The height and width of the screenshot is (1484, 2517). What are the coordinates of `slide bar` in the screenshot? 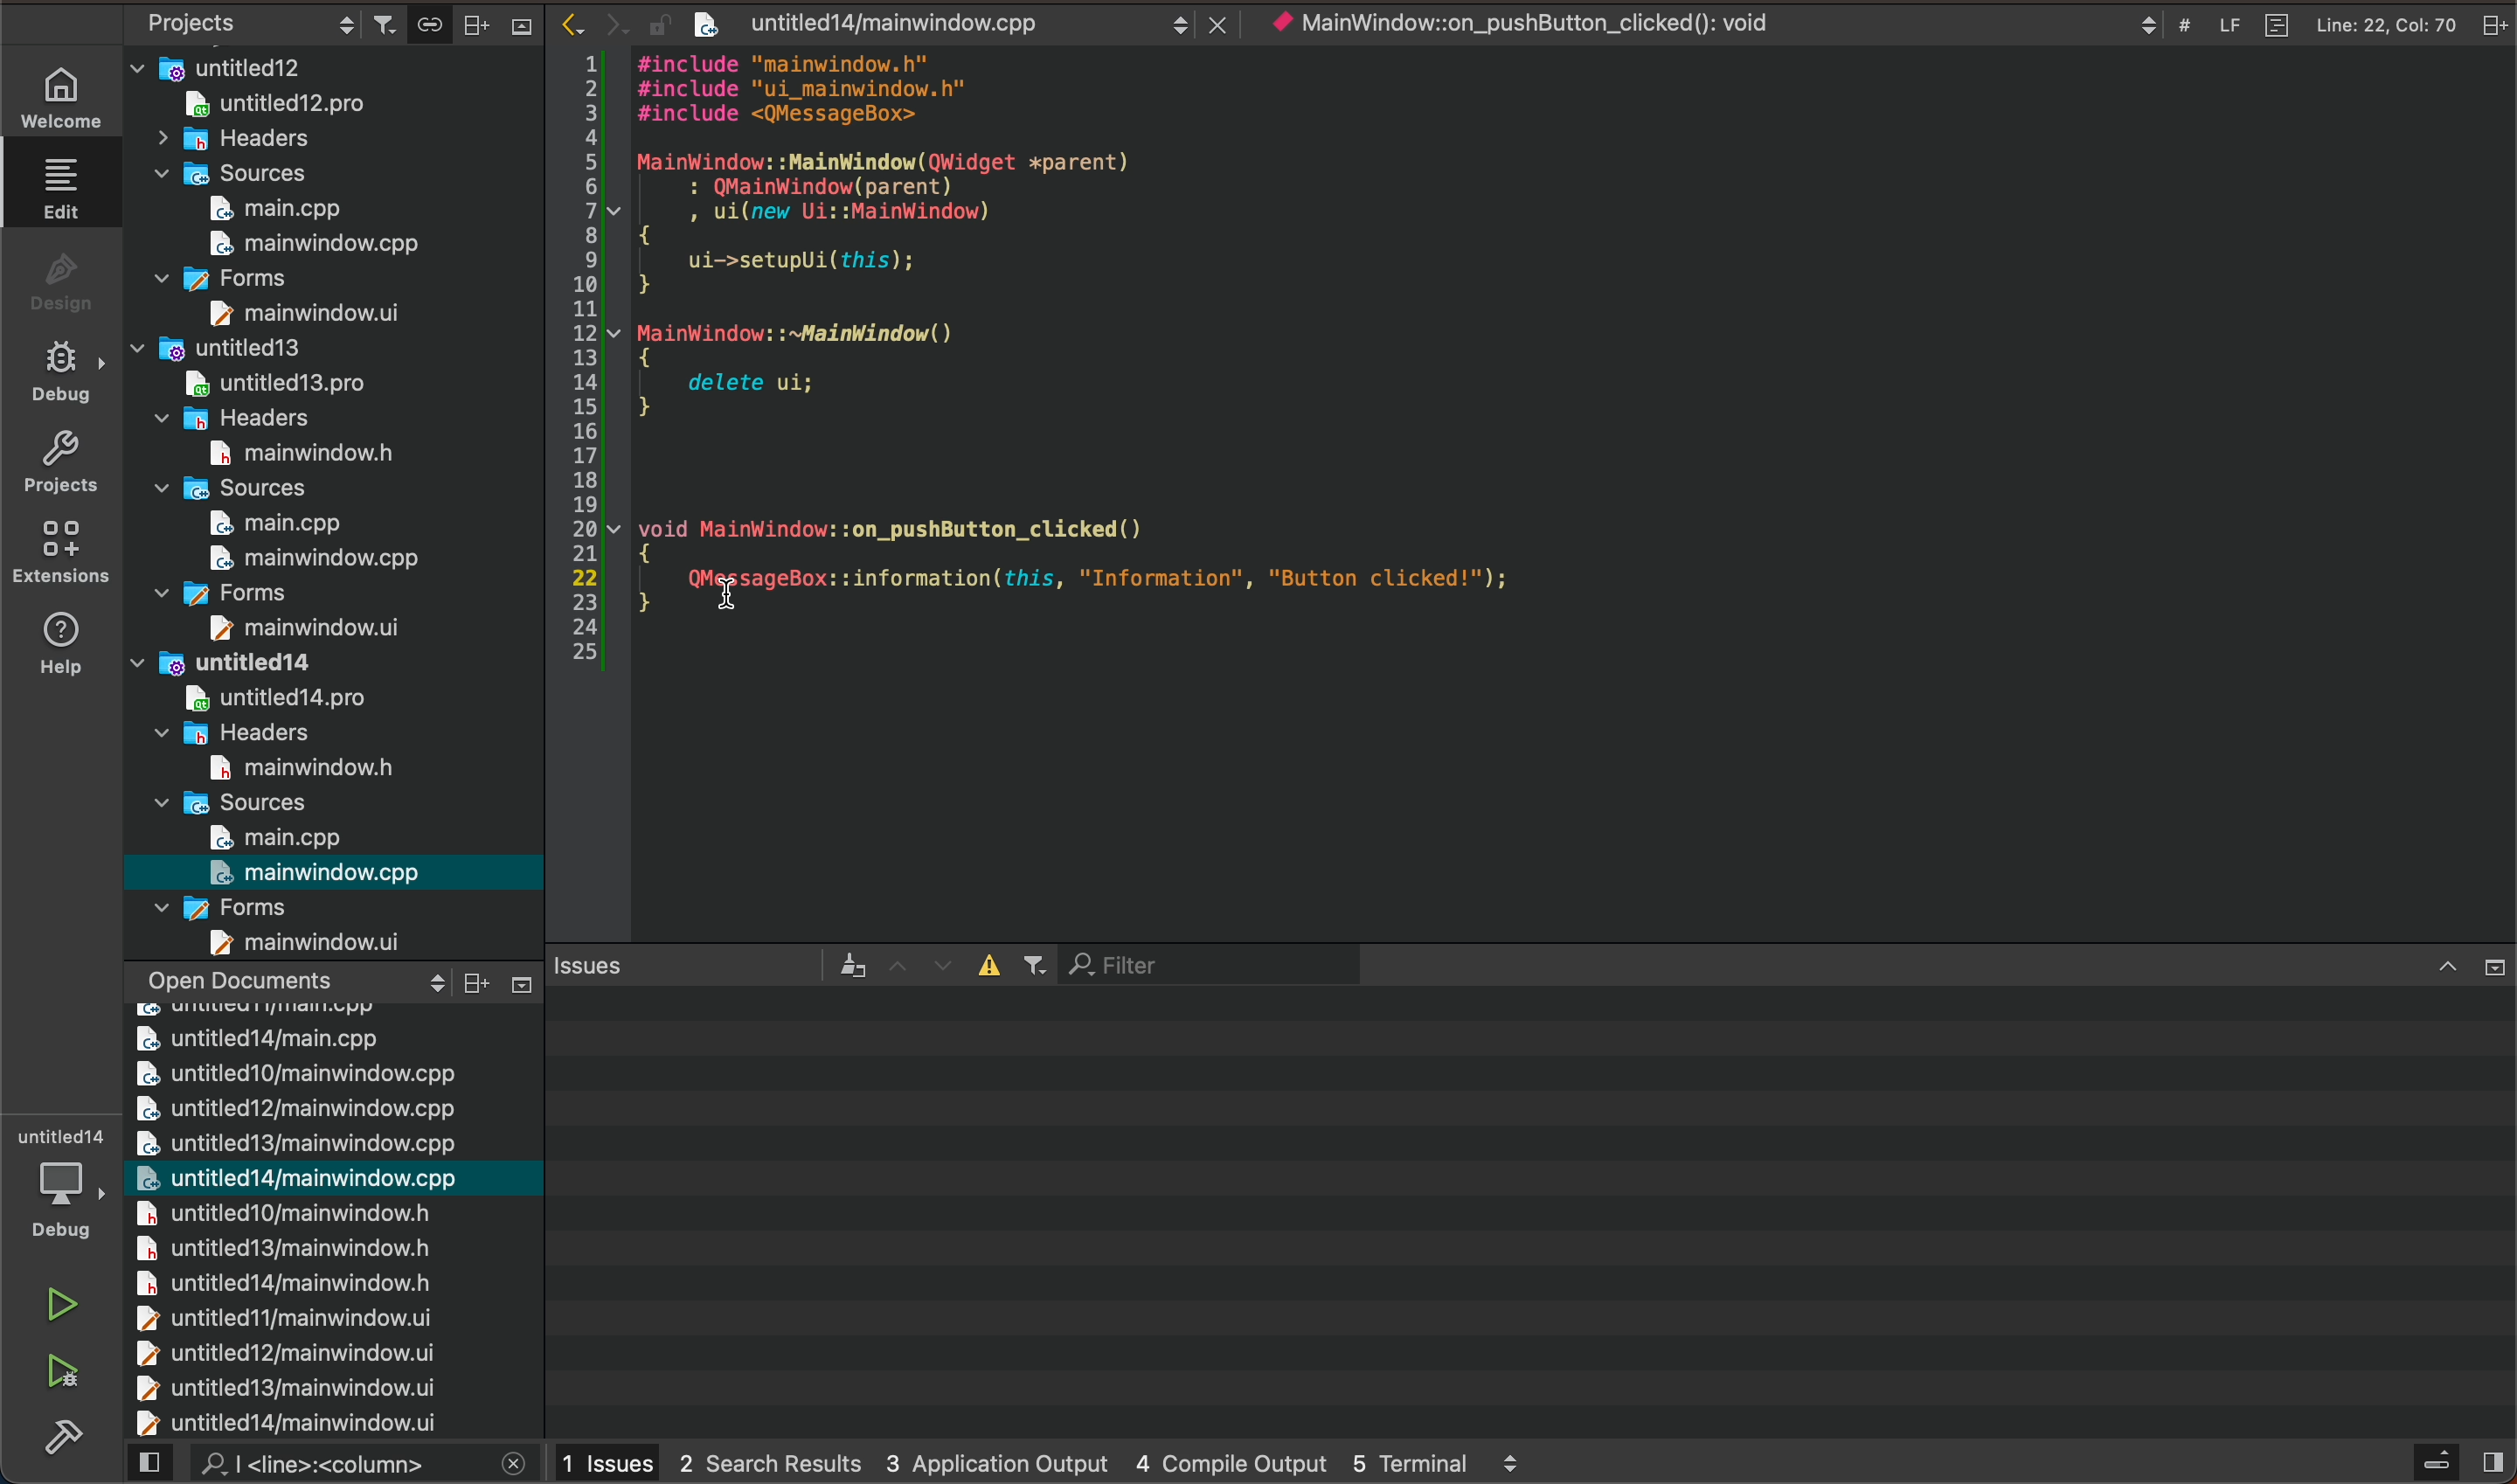 It's located at (499, 23).